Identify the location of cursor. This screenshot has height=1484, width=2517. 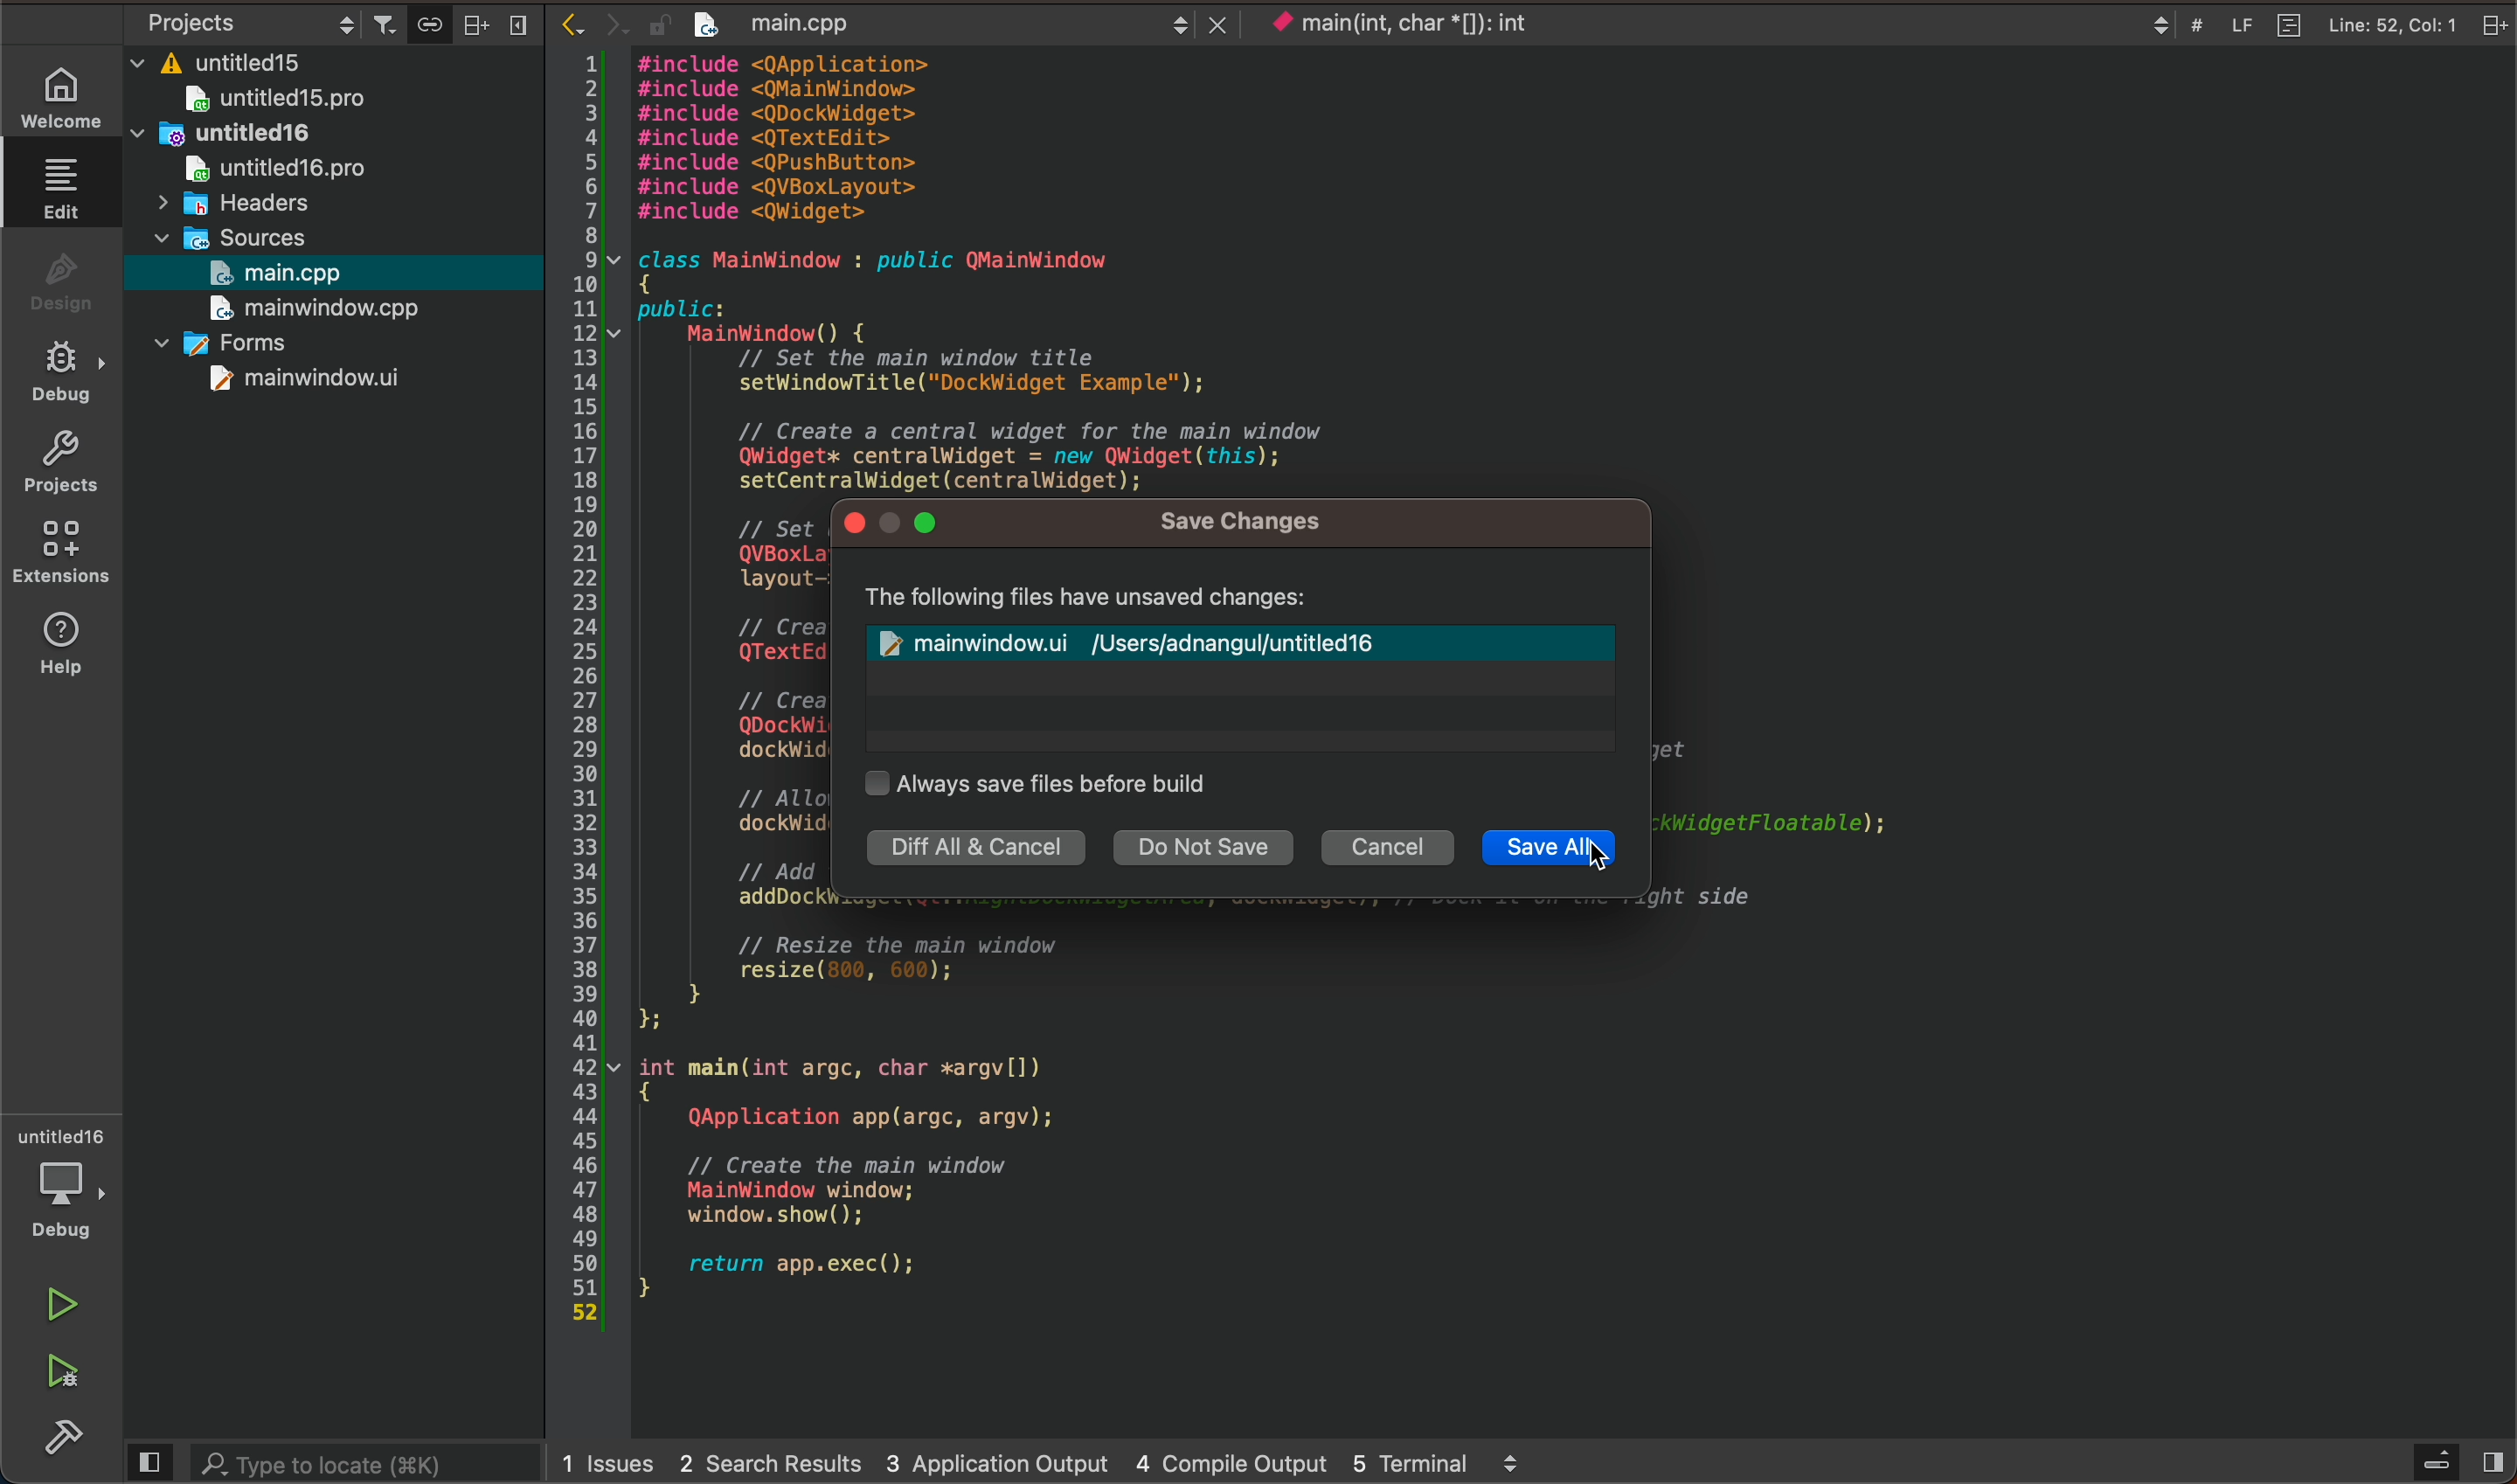
(1604, 854).